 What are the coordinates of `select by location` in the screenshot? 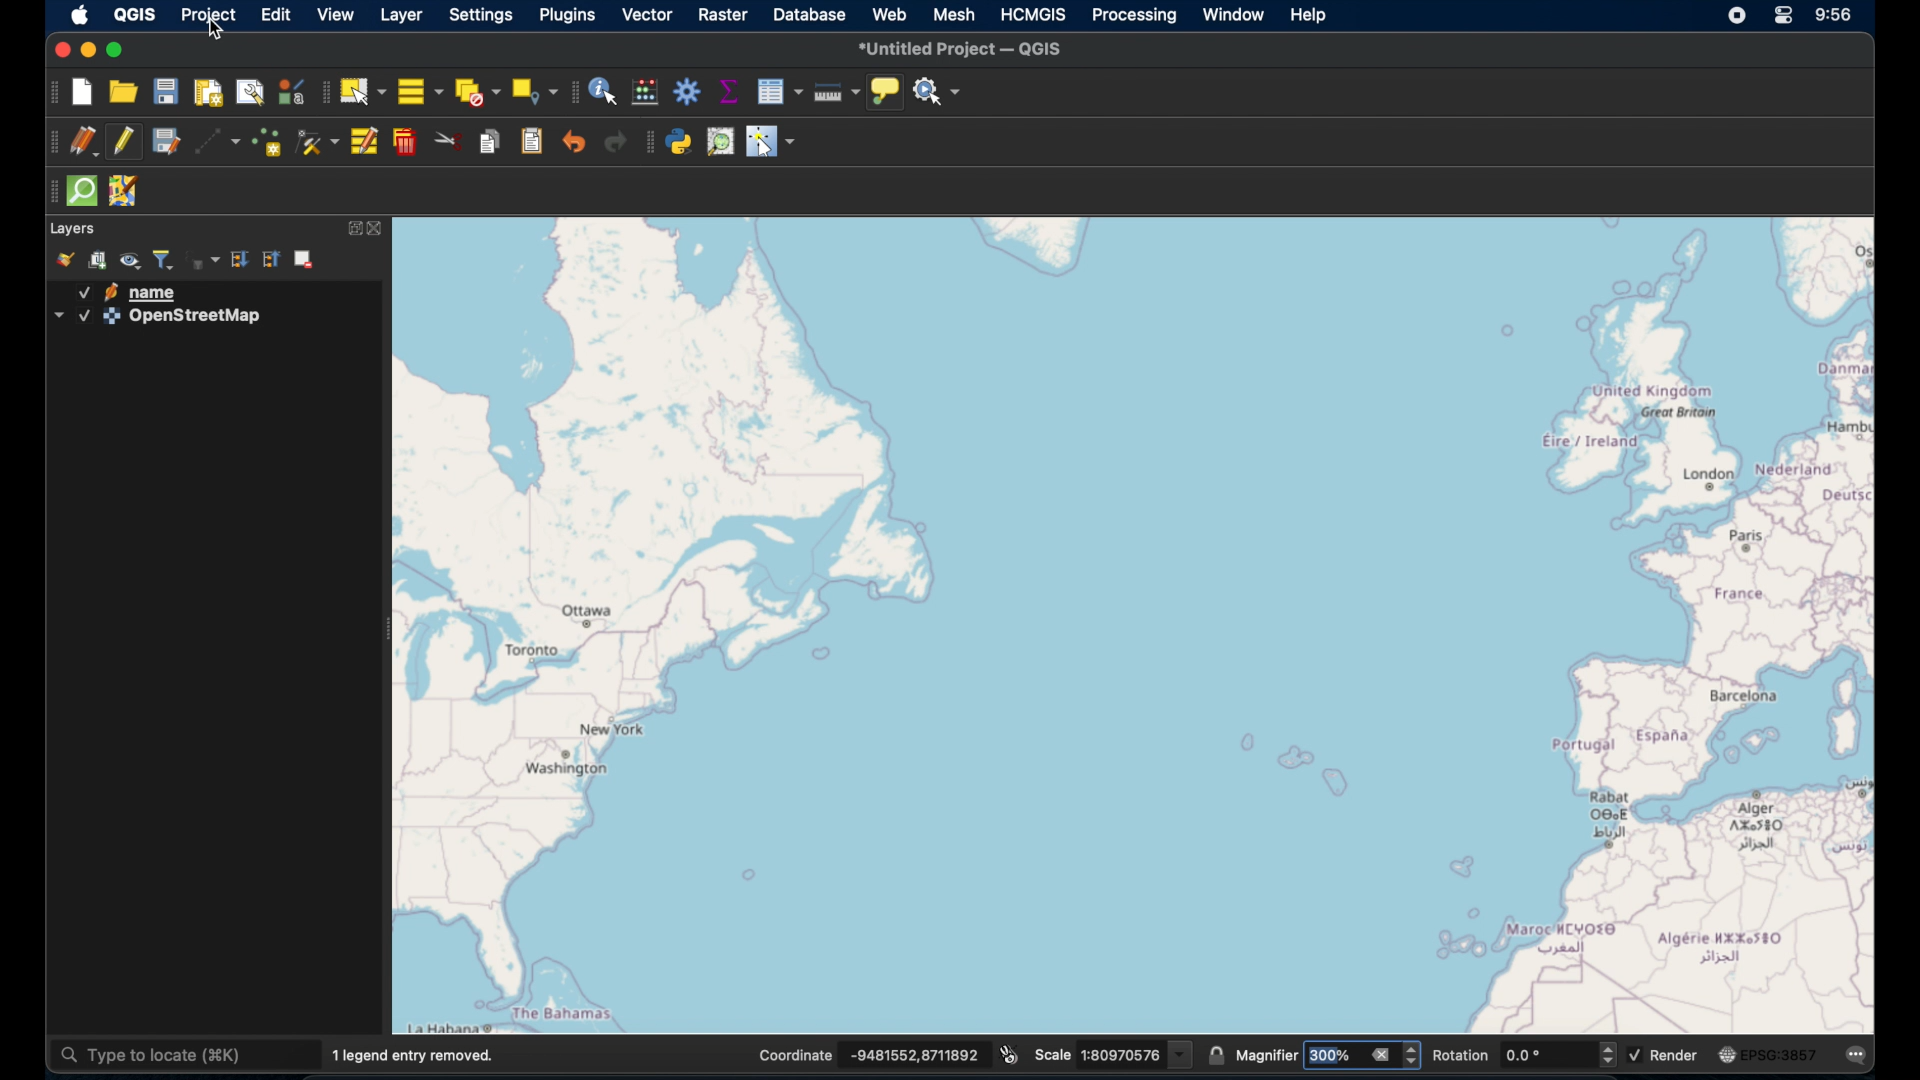 It's located at (534, 92).